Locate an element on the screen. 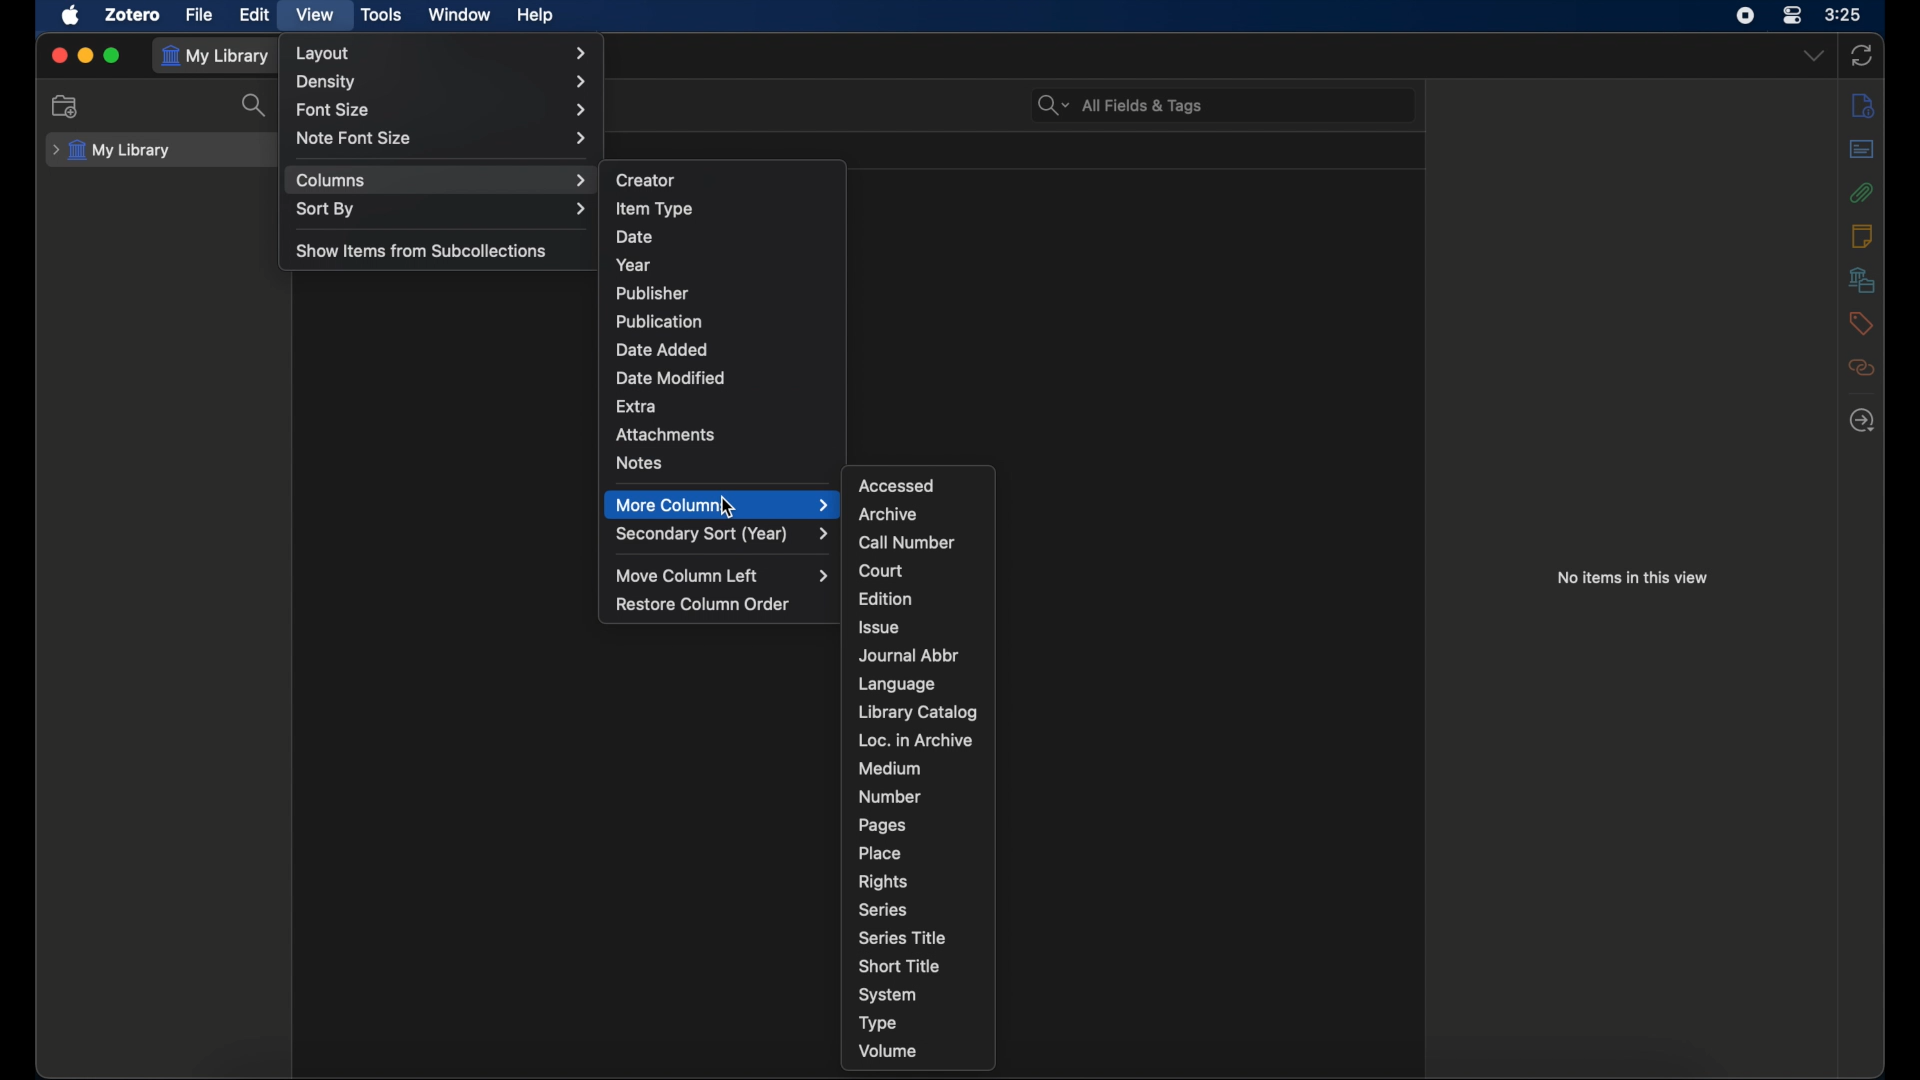  zotero is located at coordinates (133, 14).